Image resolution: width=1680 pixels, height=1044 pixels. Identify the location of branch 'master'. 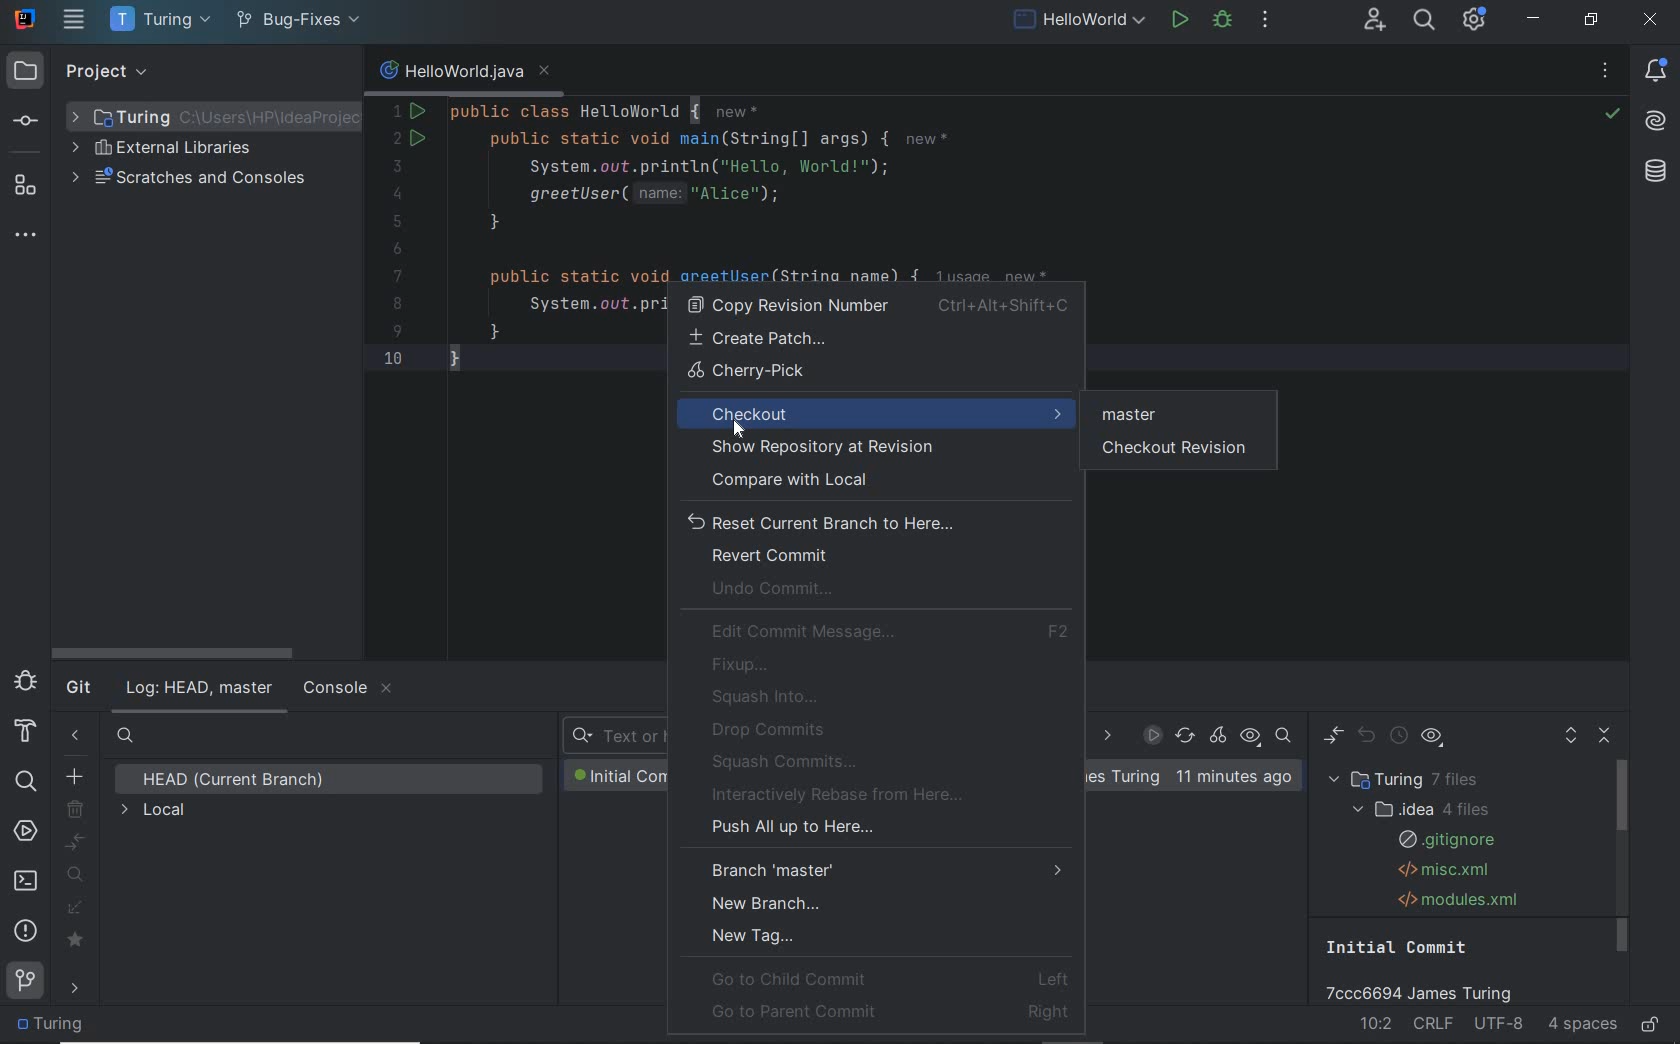
(888, 869).